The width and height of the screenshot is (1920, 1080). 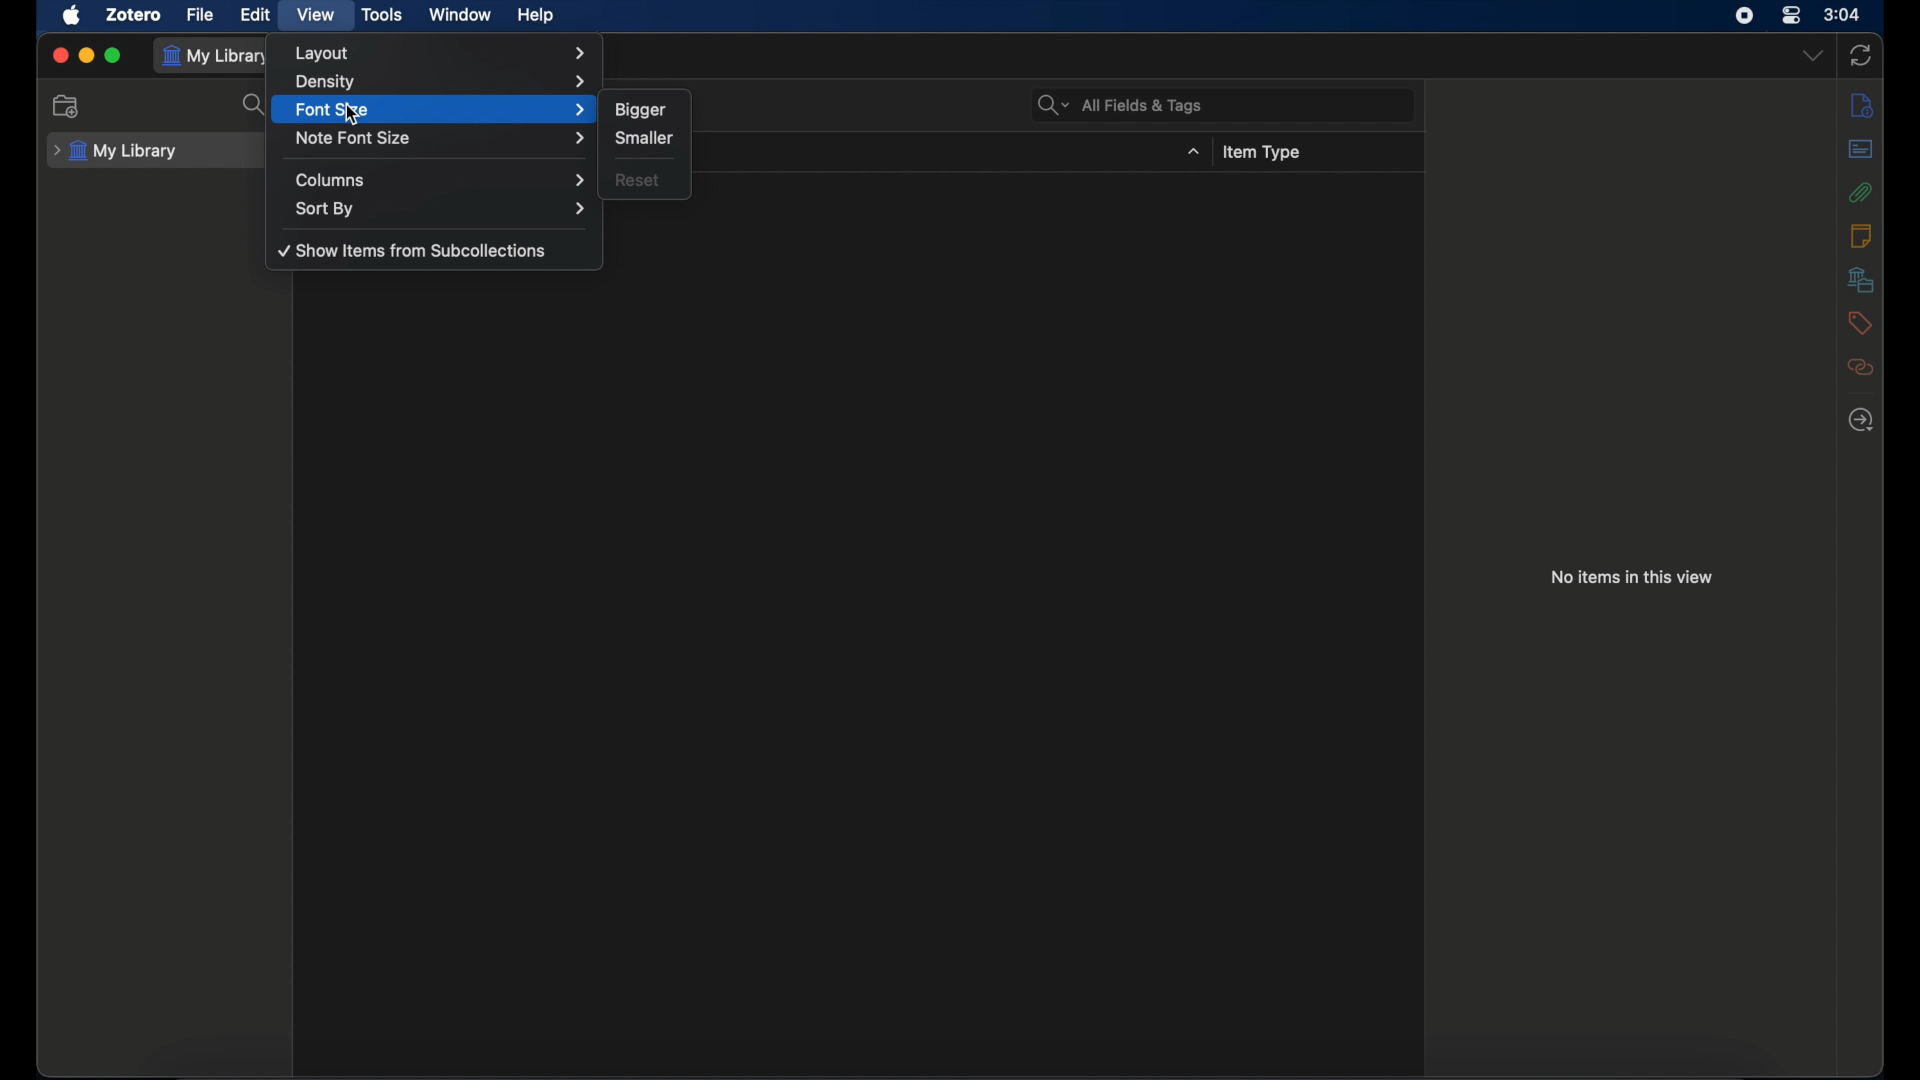 What do you see at coordinates (67, 106) in the screenshot?
I see `new collection` at bounding box center [67, 106].